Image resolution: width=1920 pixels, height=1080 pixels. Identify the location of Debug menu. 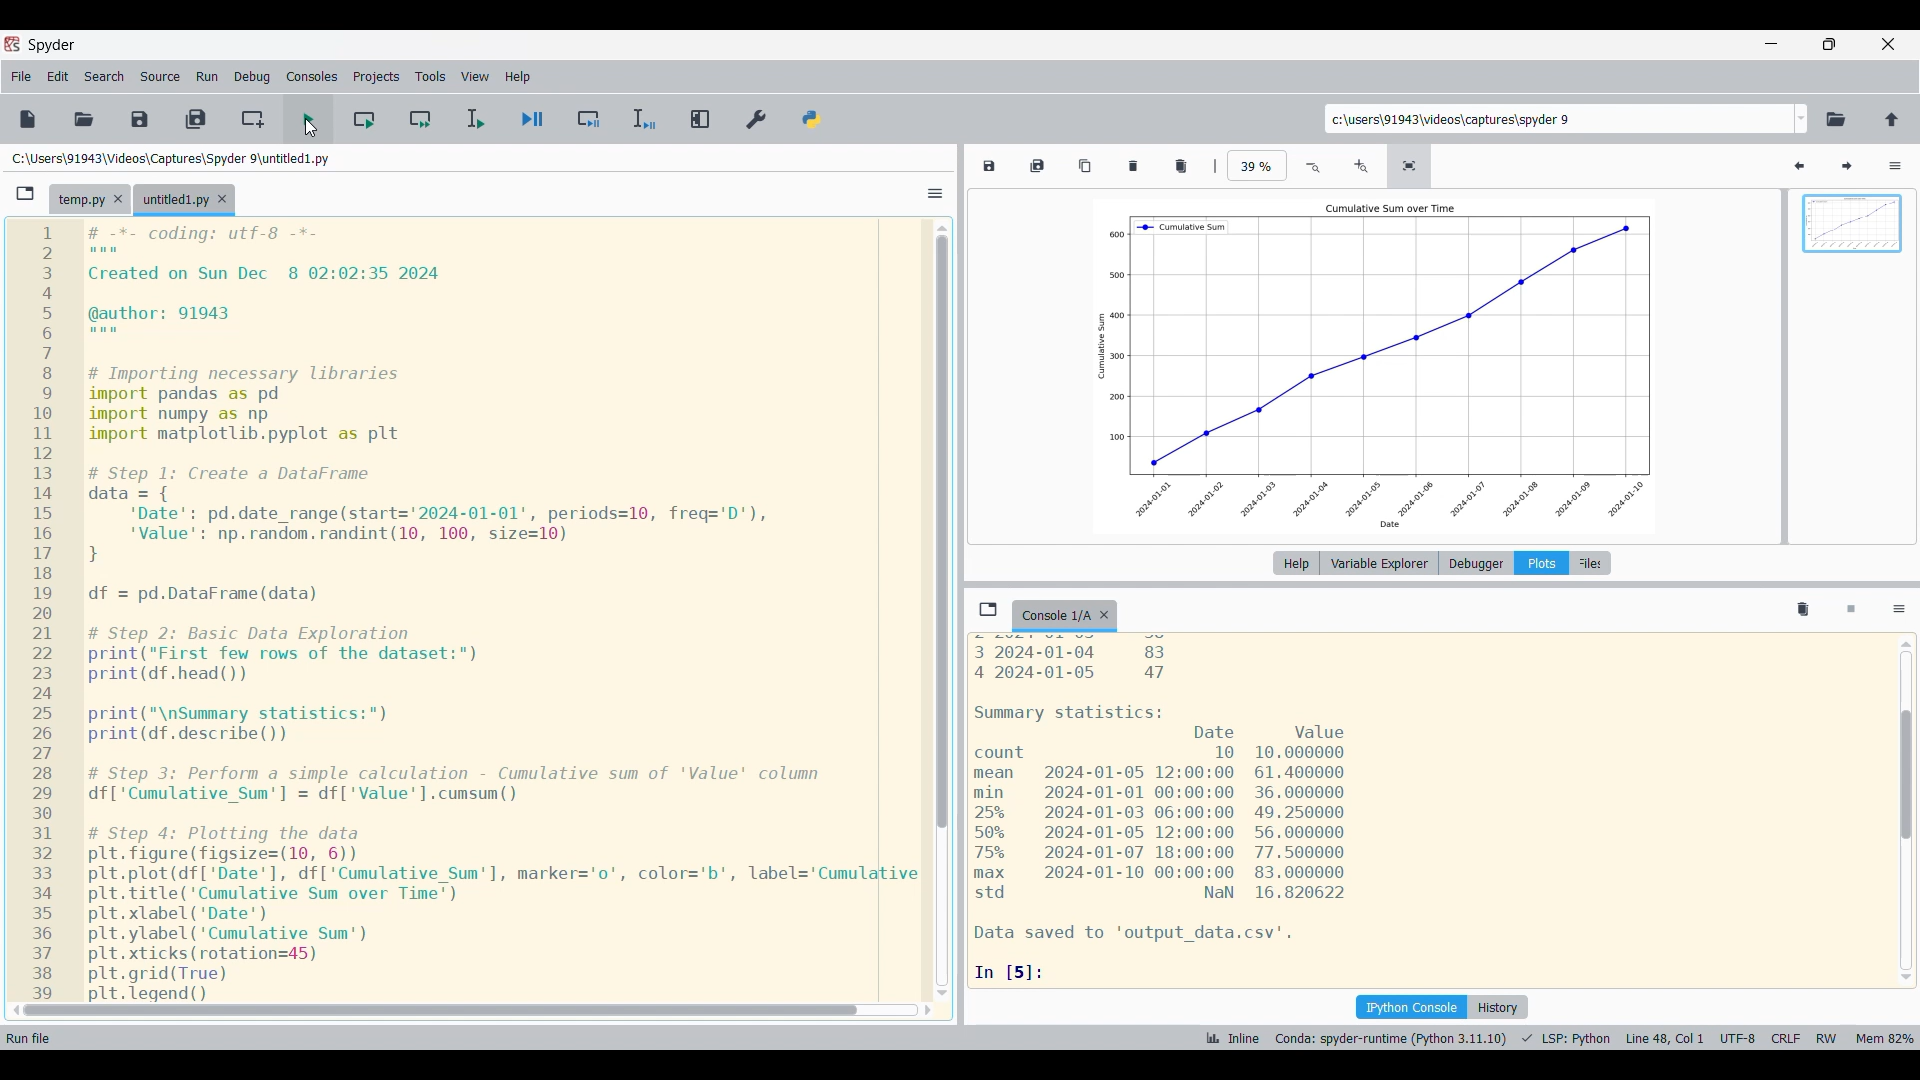
(253, 77).